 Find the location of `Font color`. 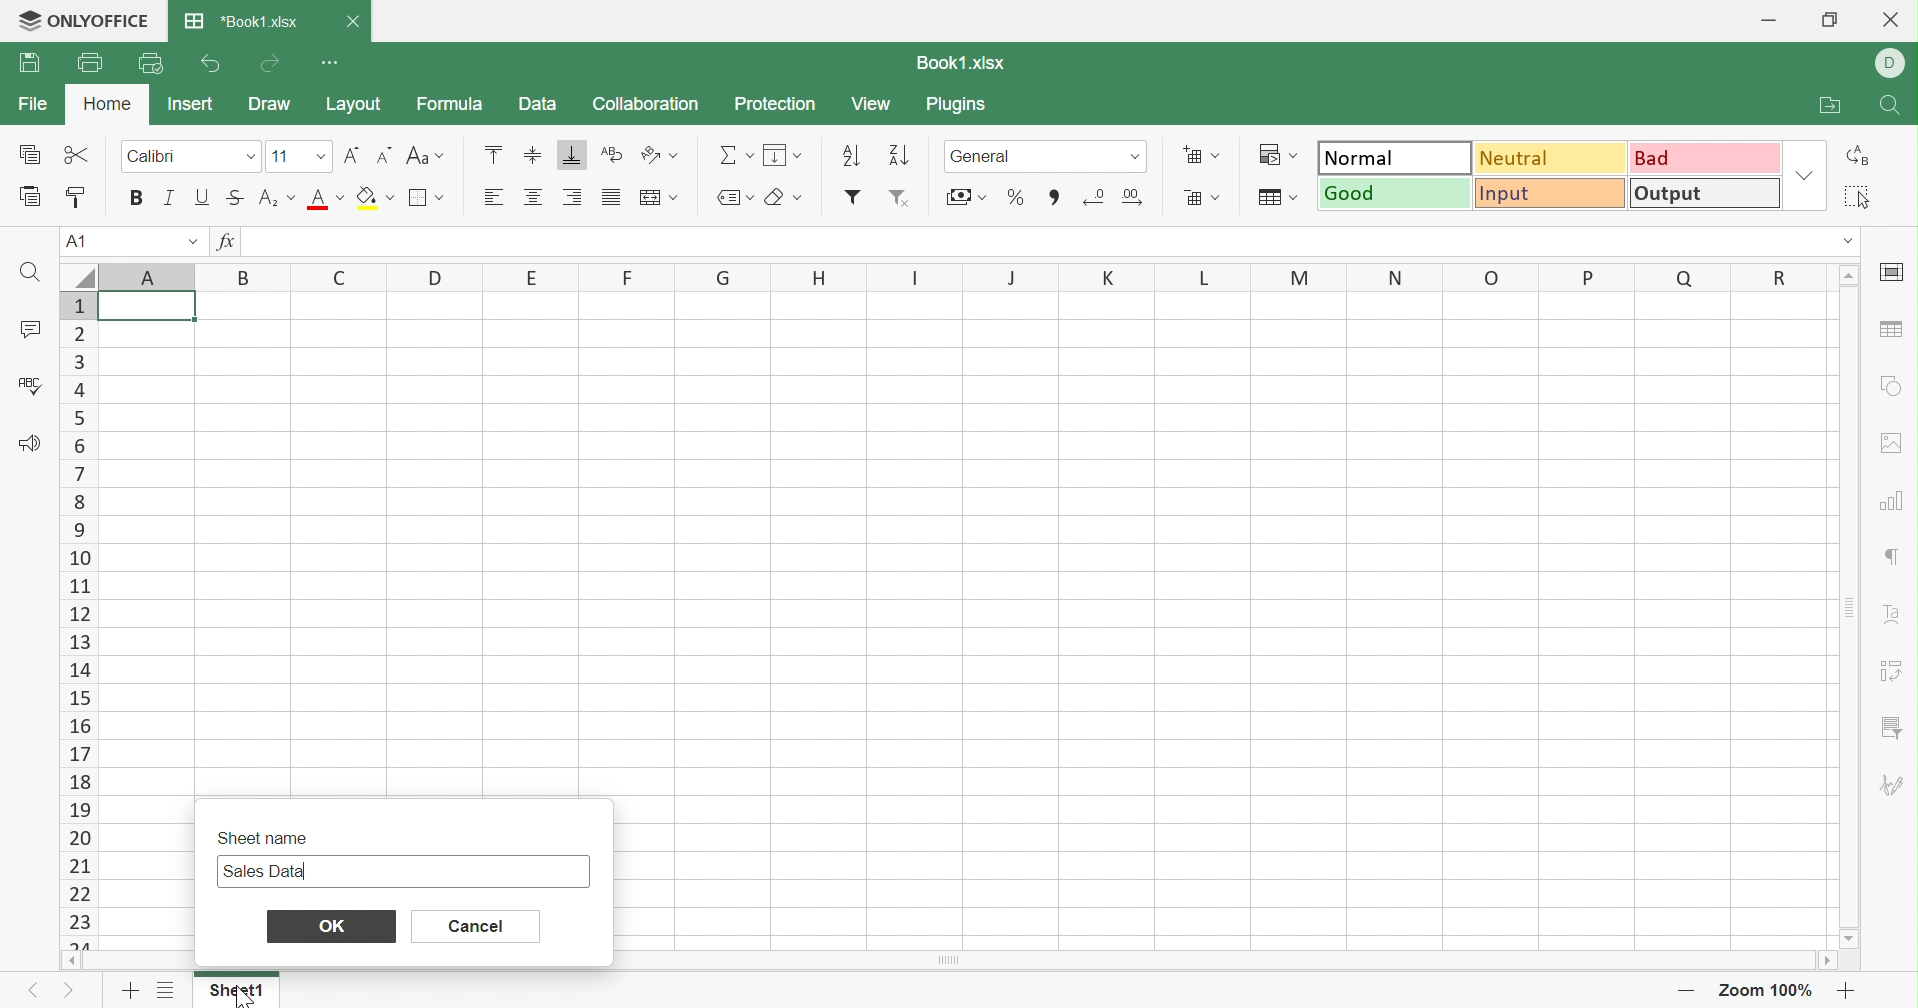

Font color is located at coordinates (325, 197).